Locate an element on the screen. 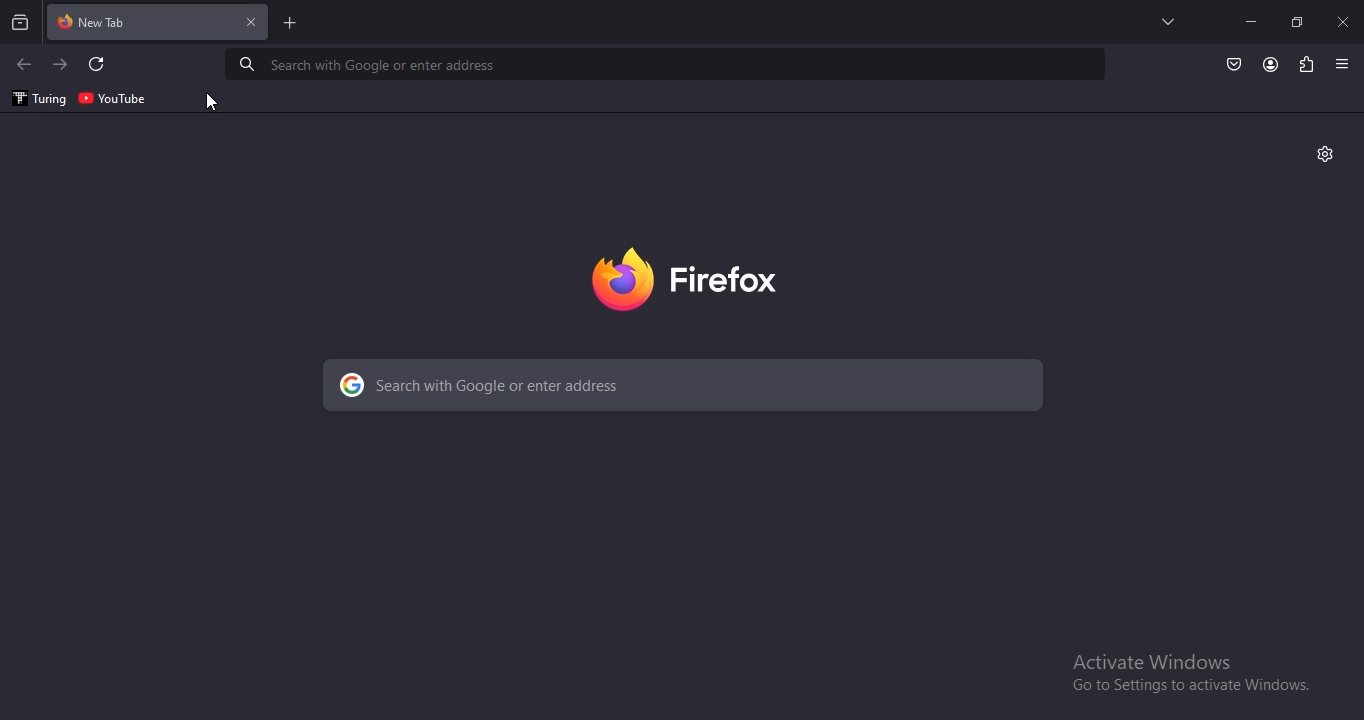  current tab is located at coordinates (159, 23).